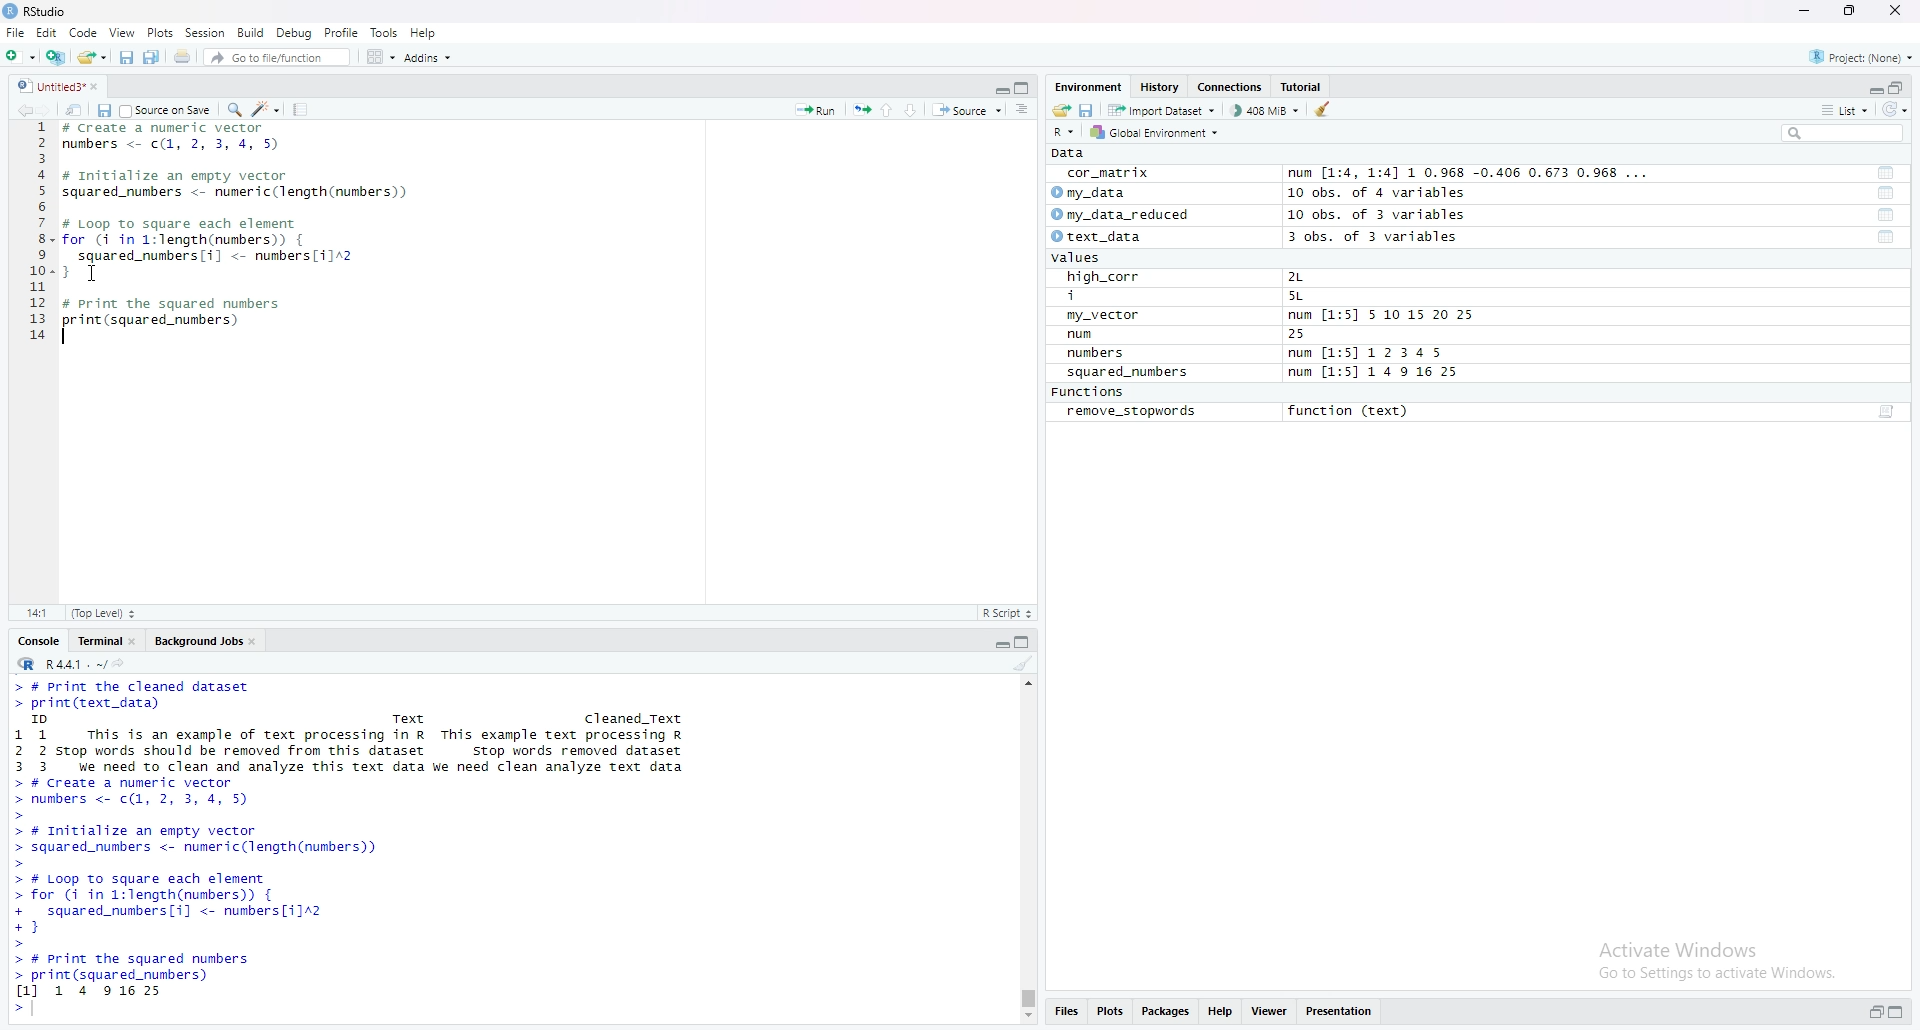 The image size is (1920, 1030). I want to click on Environment, so click(1088, 86).